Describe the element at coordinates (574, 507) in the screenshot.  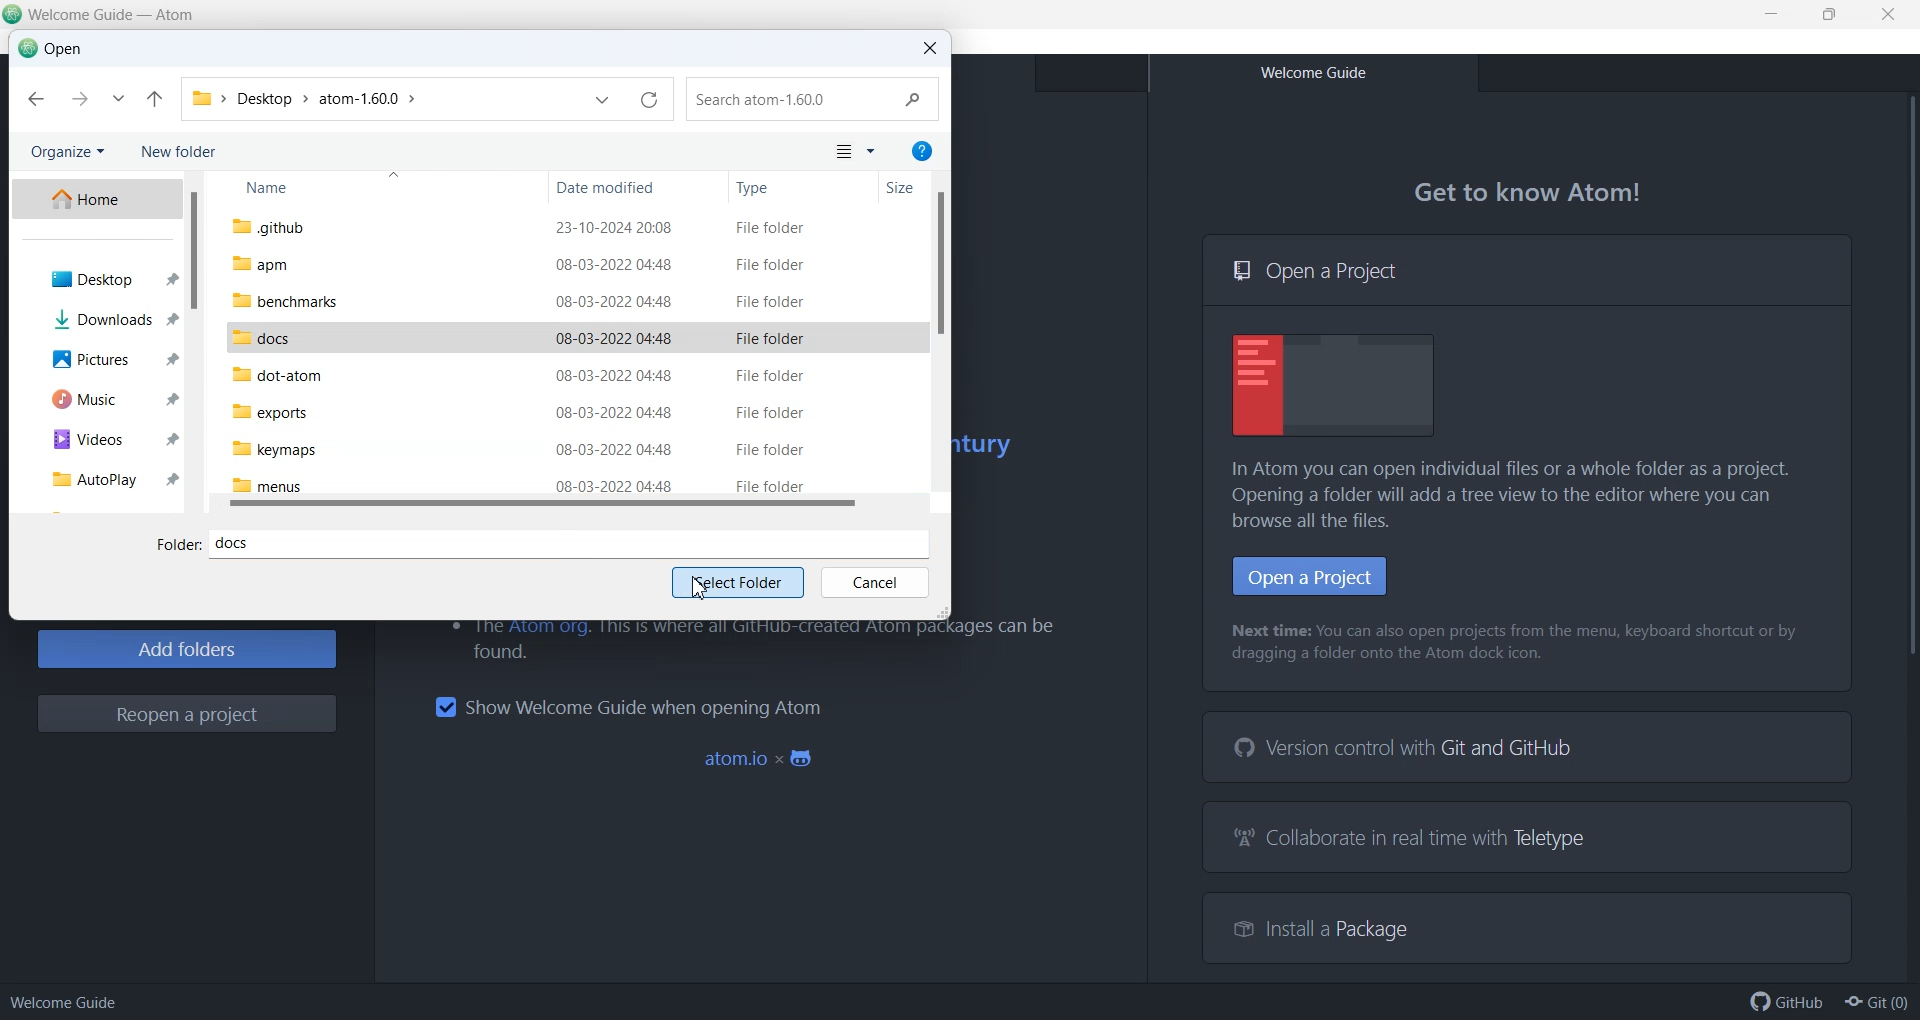
I see `Horizontal Scroll bar` at that location.